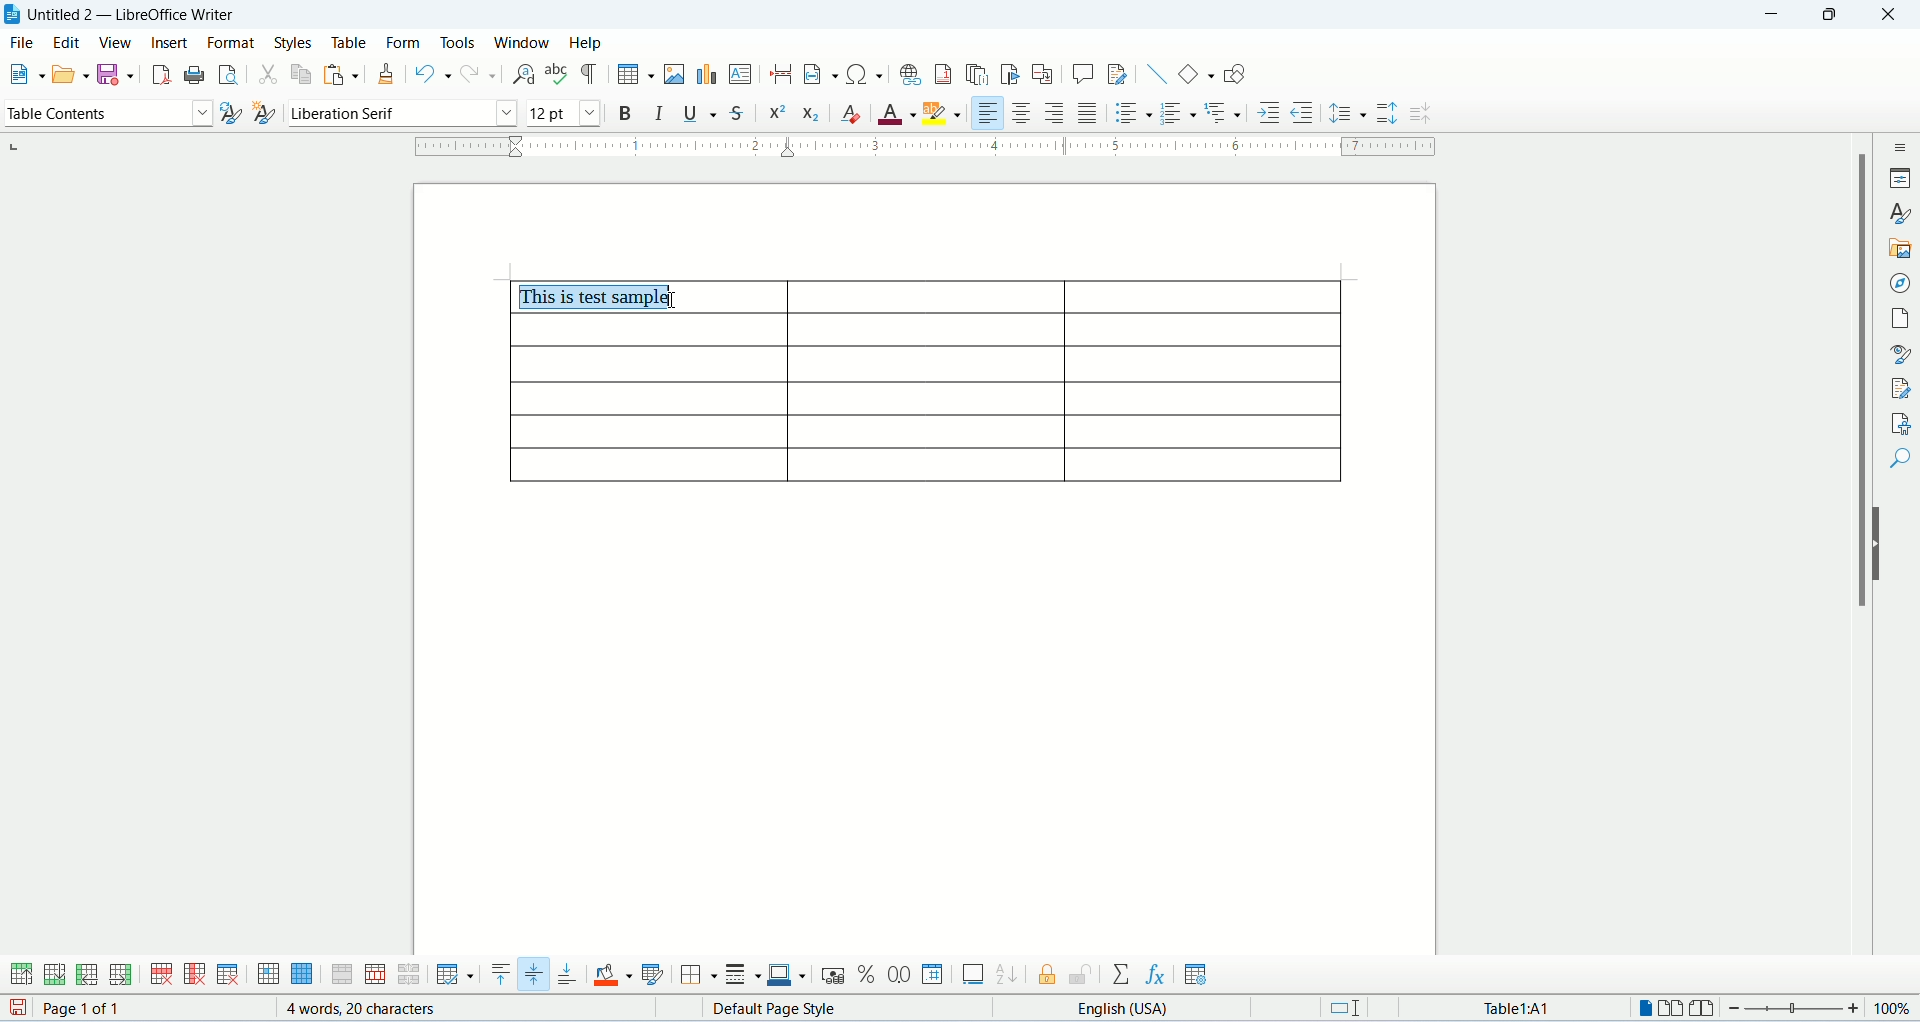 The image size is (1920, 1022). What do you see at coordinates (141, 13) in the screenshot?
I see `document name` at bounding box center [141, 13].